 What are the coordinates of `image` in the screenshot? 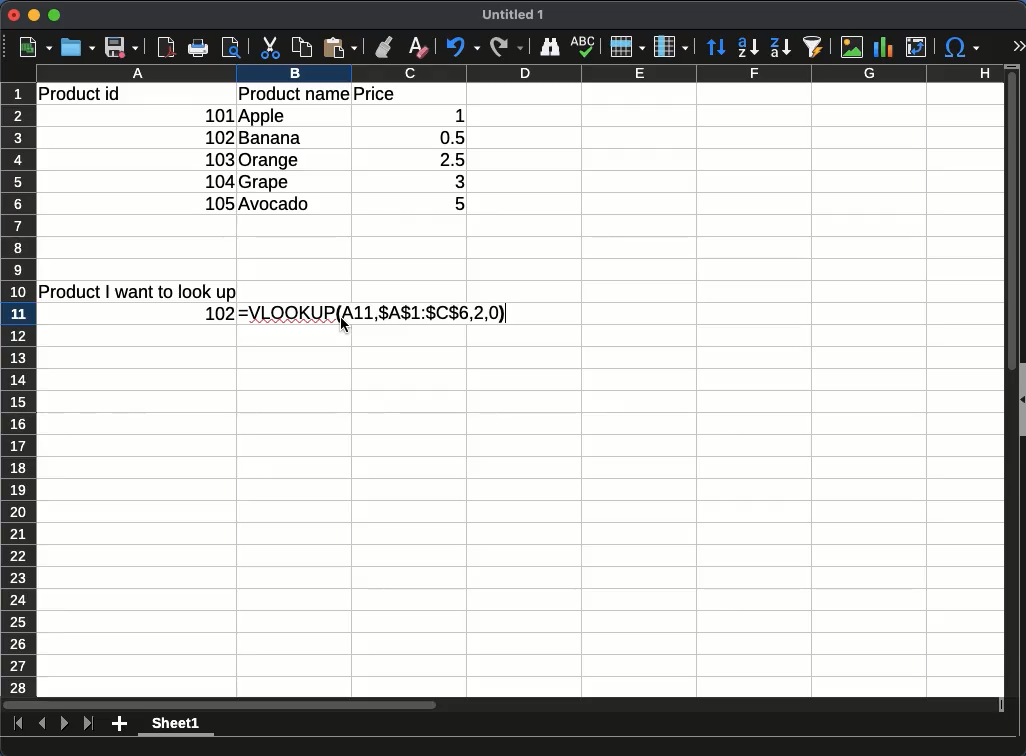 It's located at (852, 47).